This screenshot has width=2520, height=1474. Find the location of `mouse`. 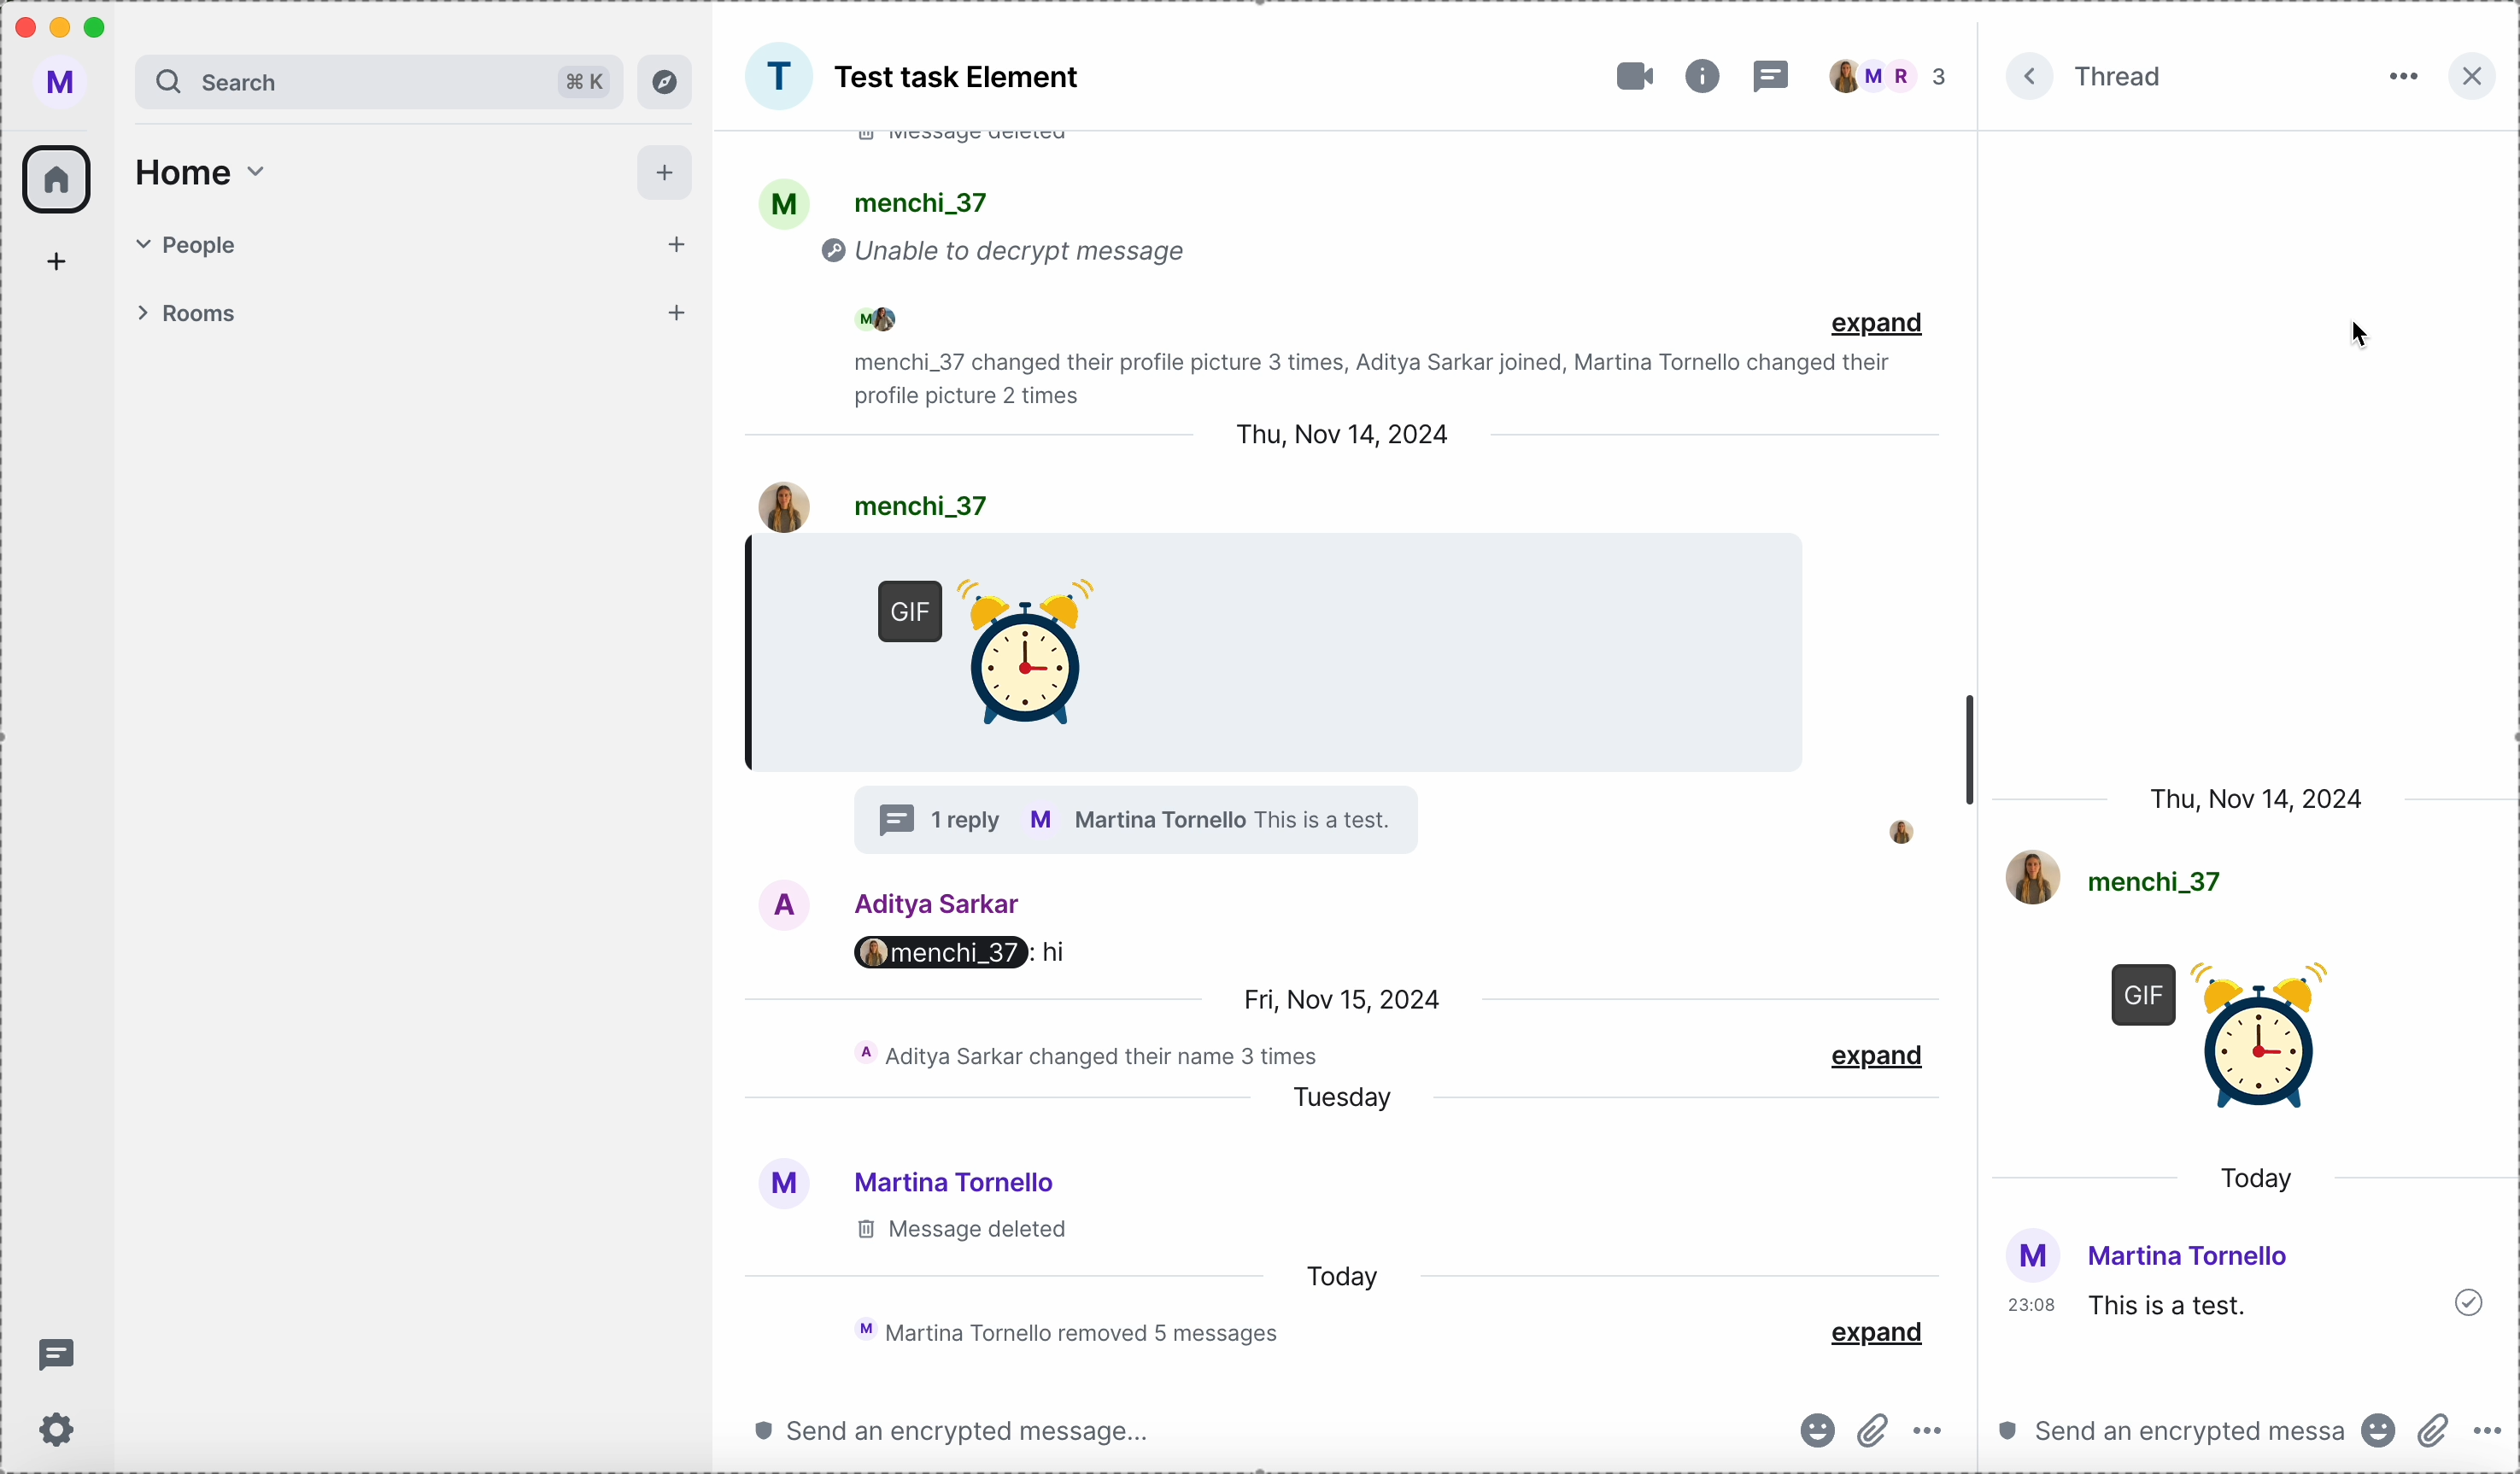

mouse is located at coordinates (2364, 335).